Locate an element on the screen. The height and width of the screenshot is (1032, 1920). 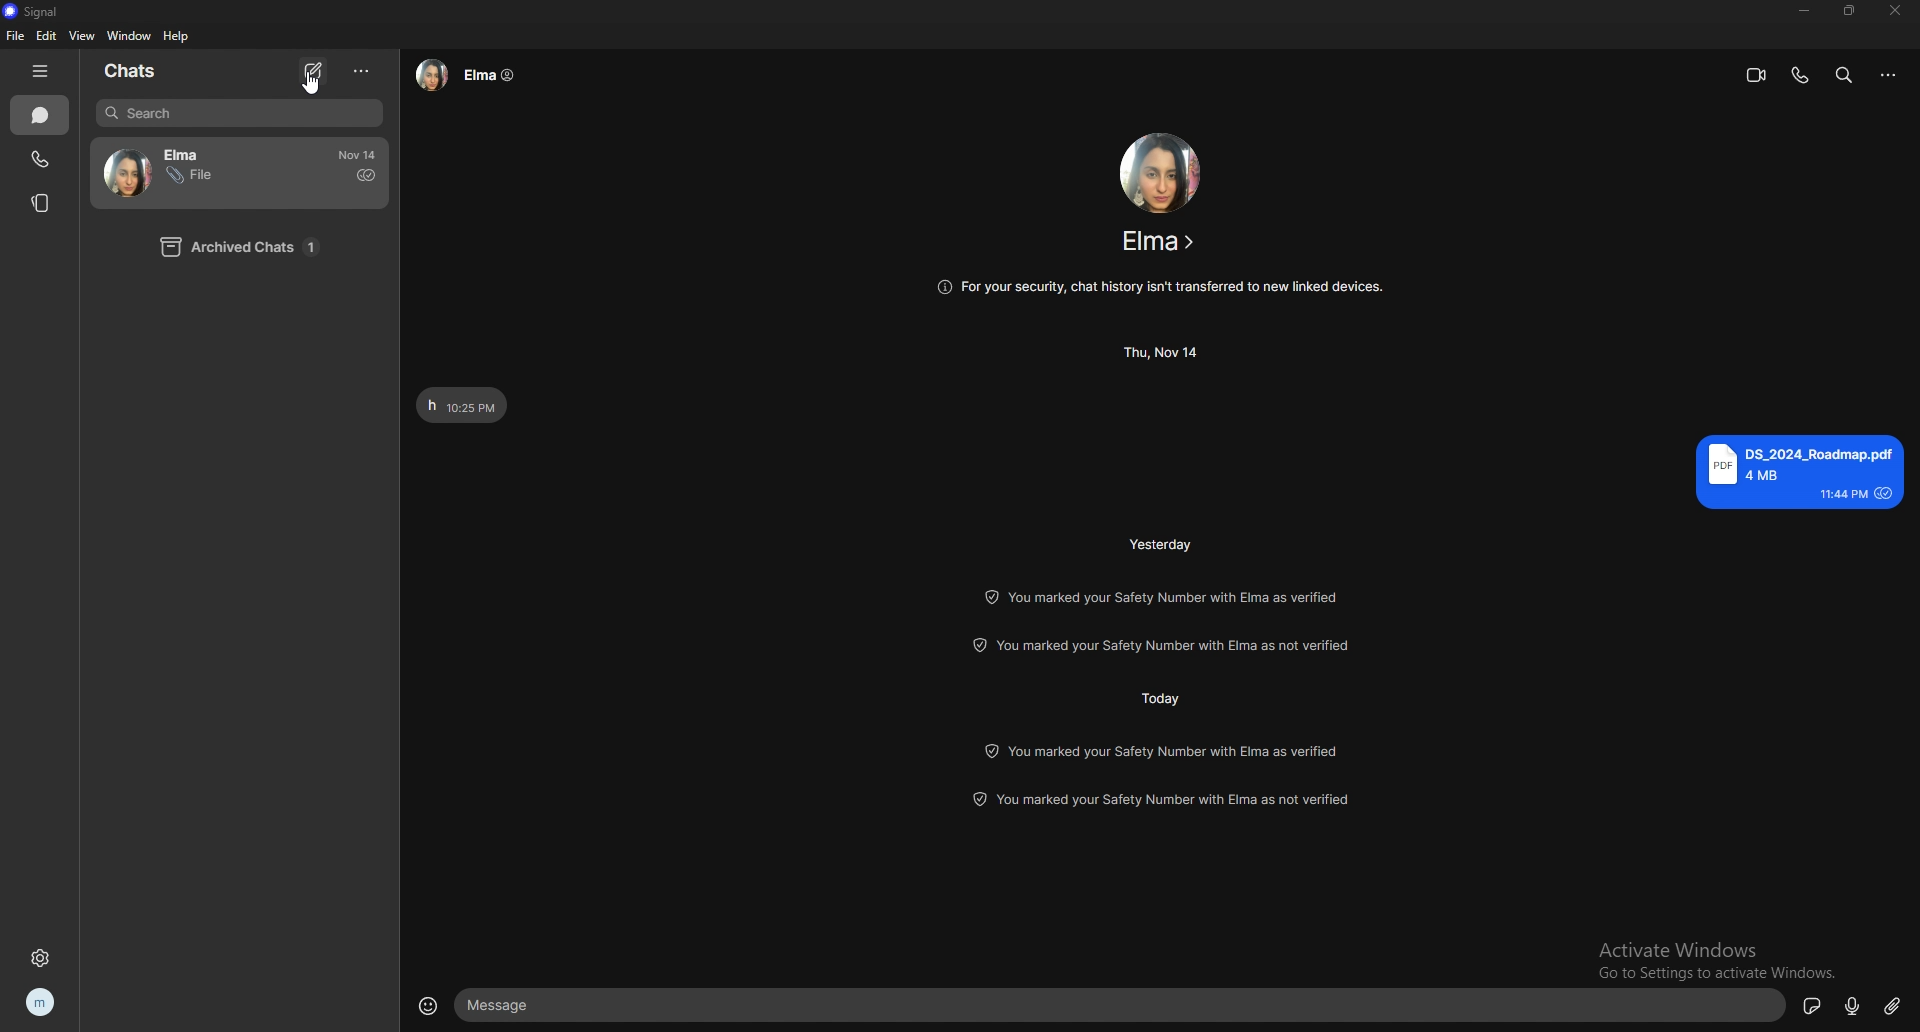
update is located at coordinates (1172, 645).